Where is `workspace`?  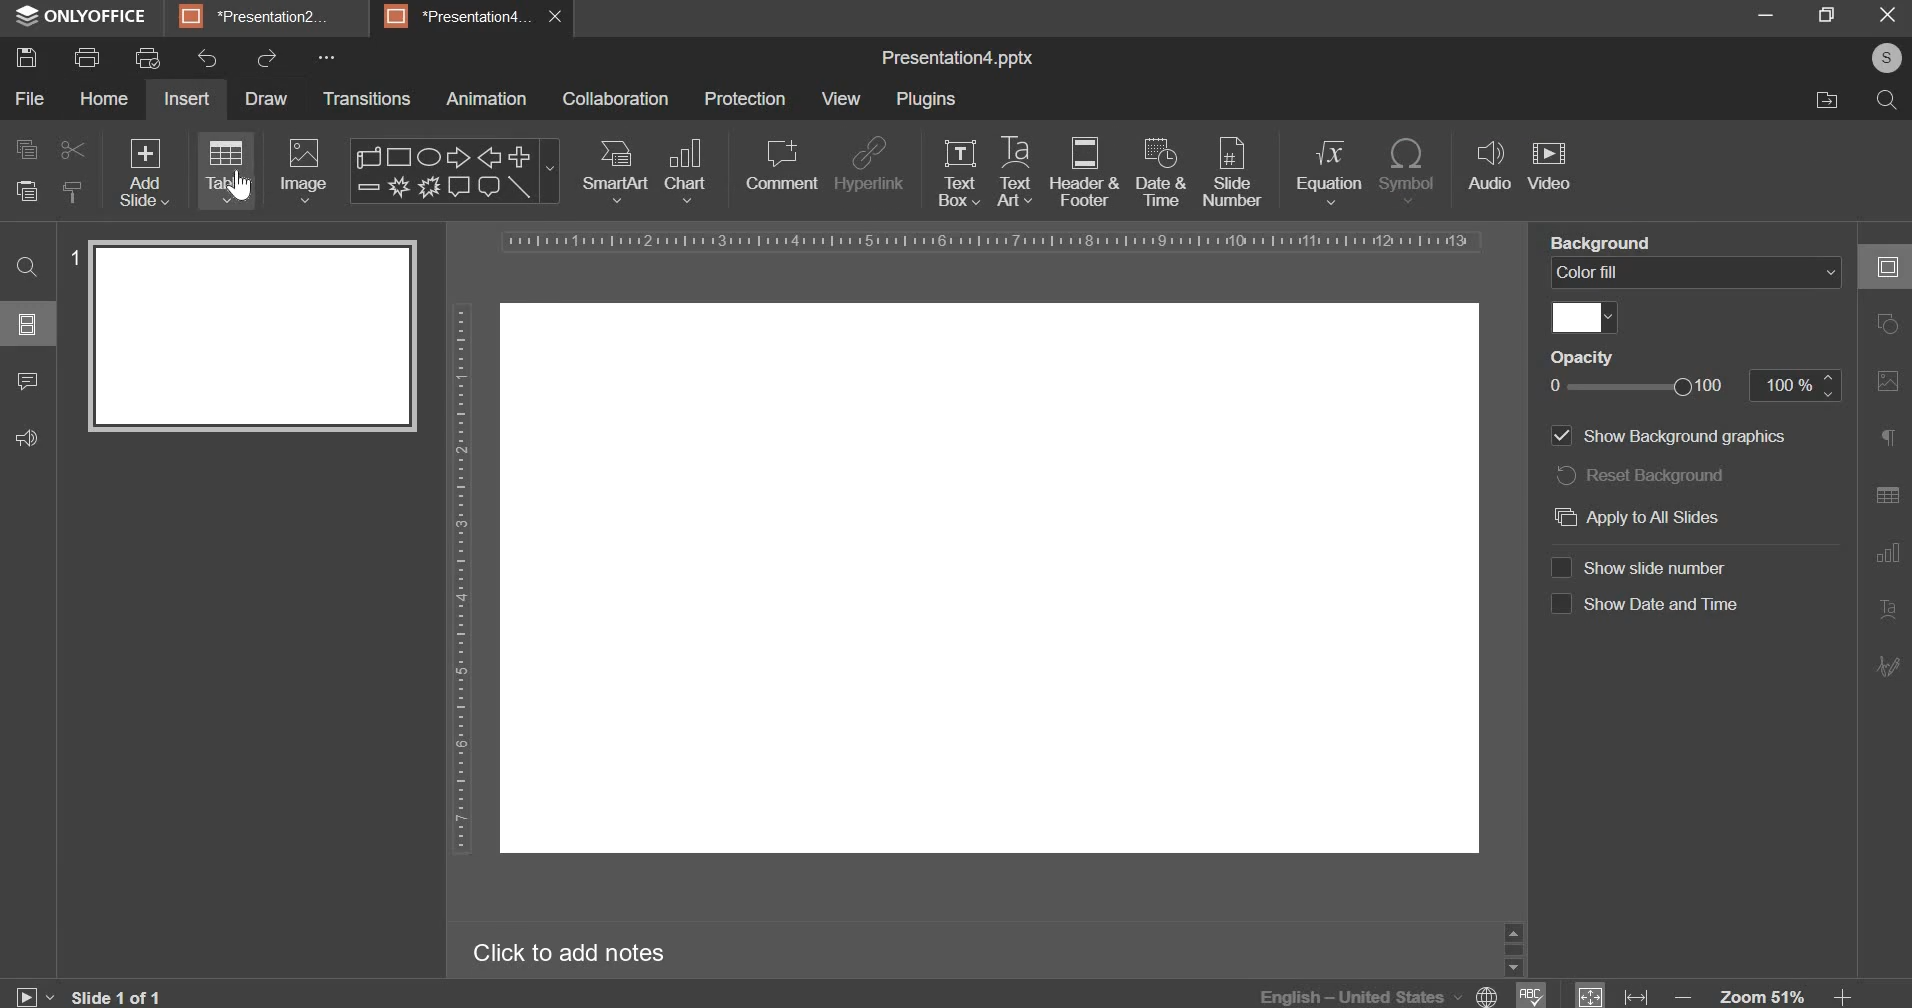
workspace is located at coordinates (991, 577).